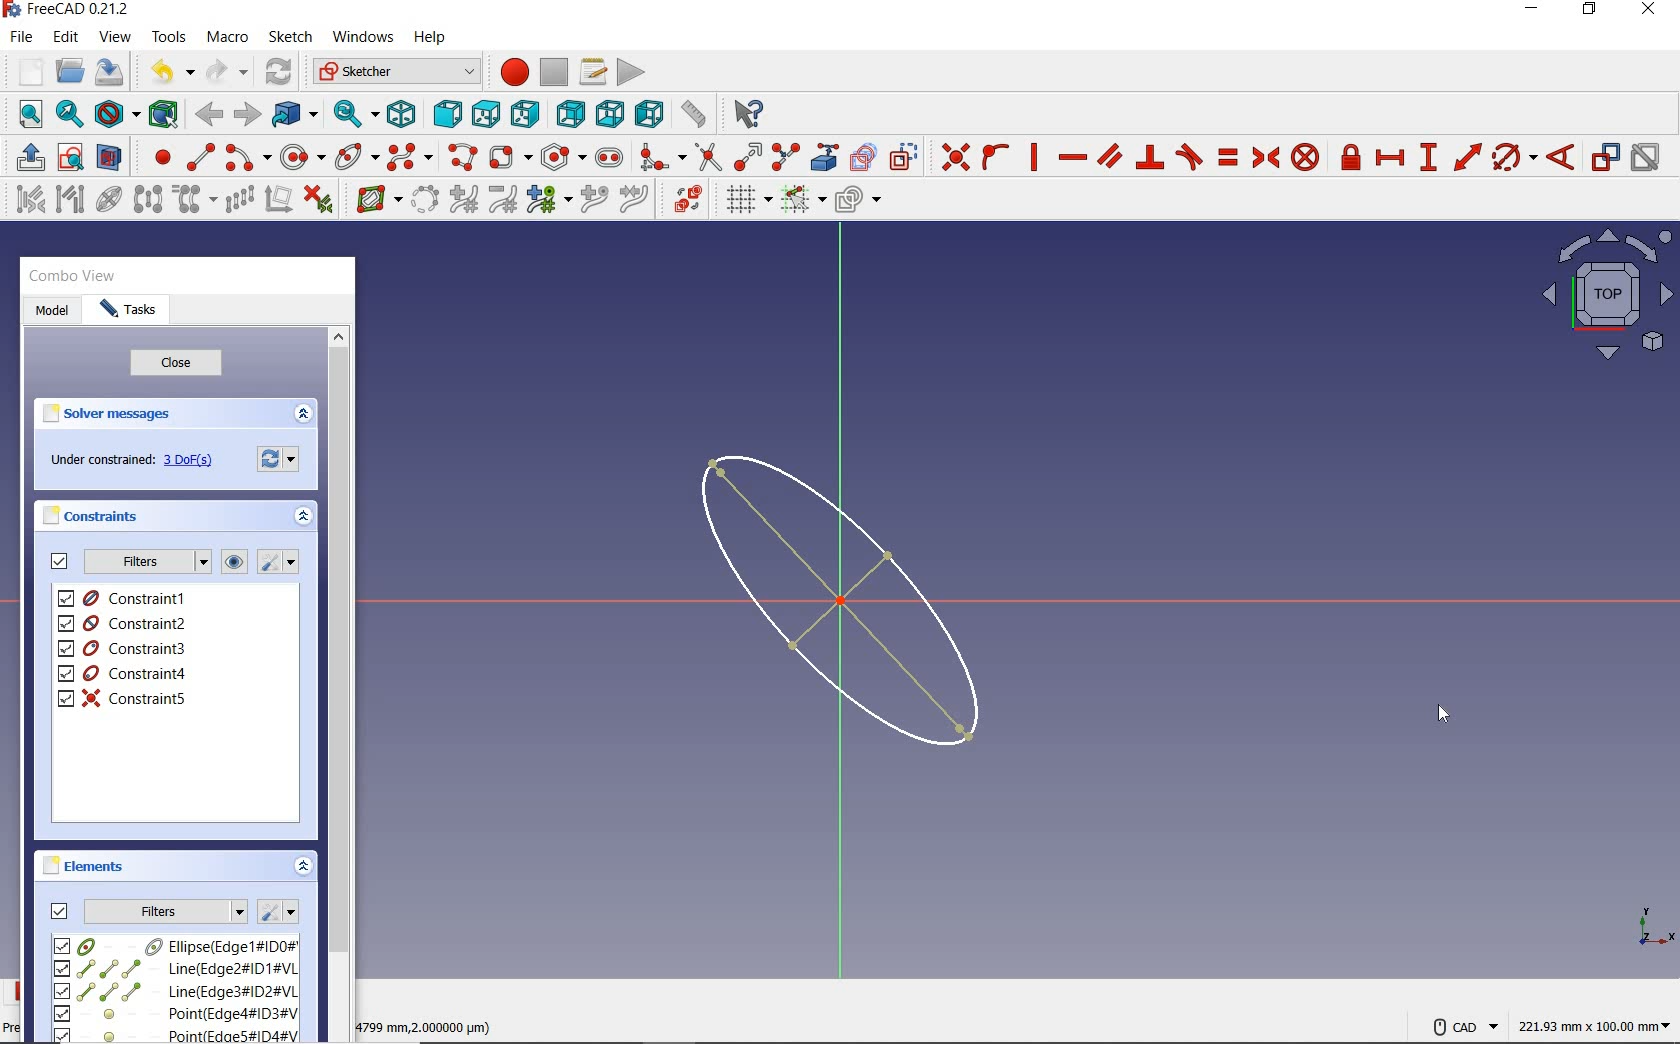  I want to click on view sketch, so click(72, 155).